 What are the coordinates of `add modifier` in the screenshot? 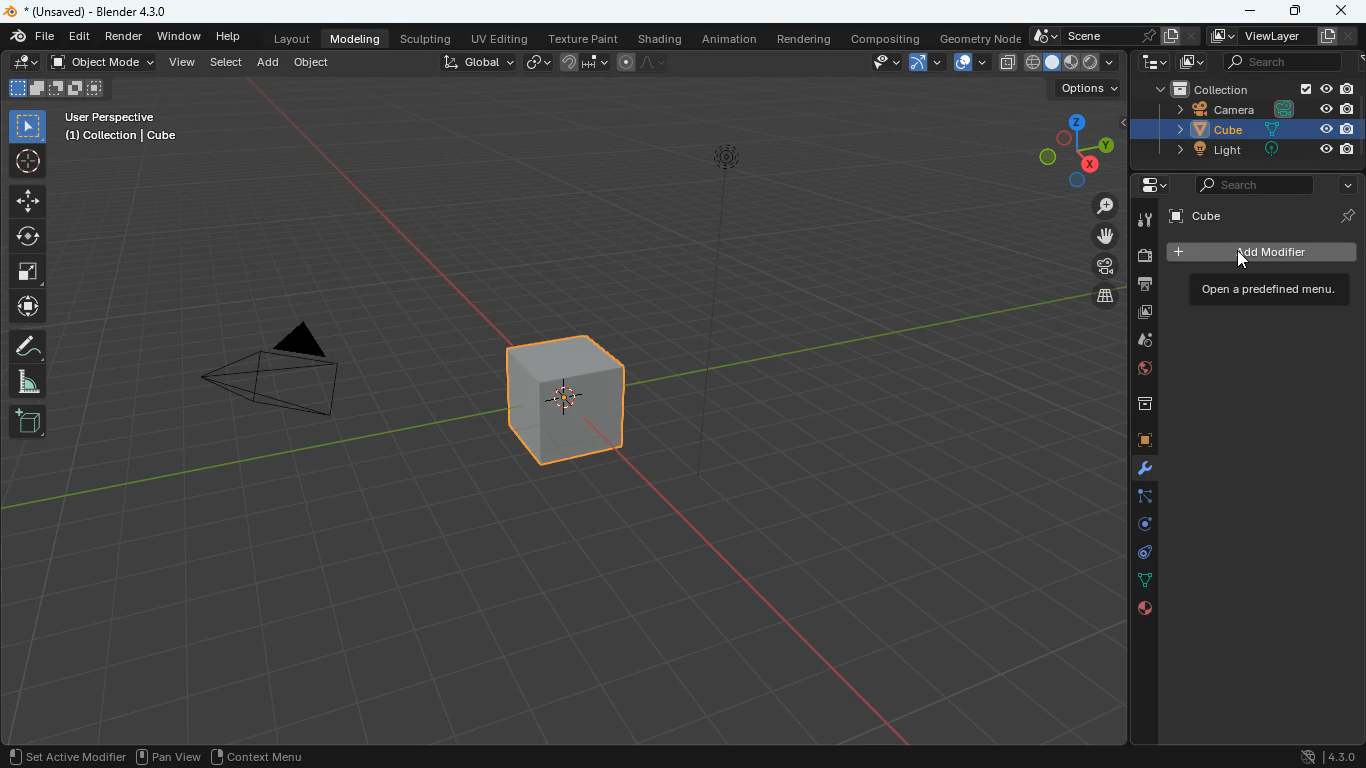 It's located at (1261, 254).